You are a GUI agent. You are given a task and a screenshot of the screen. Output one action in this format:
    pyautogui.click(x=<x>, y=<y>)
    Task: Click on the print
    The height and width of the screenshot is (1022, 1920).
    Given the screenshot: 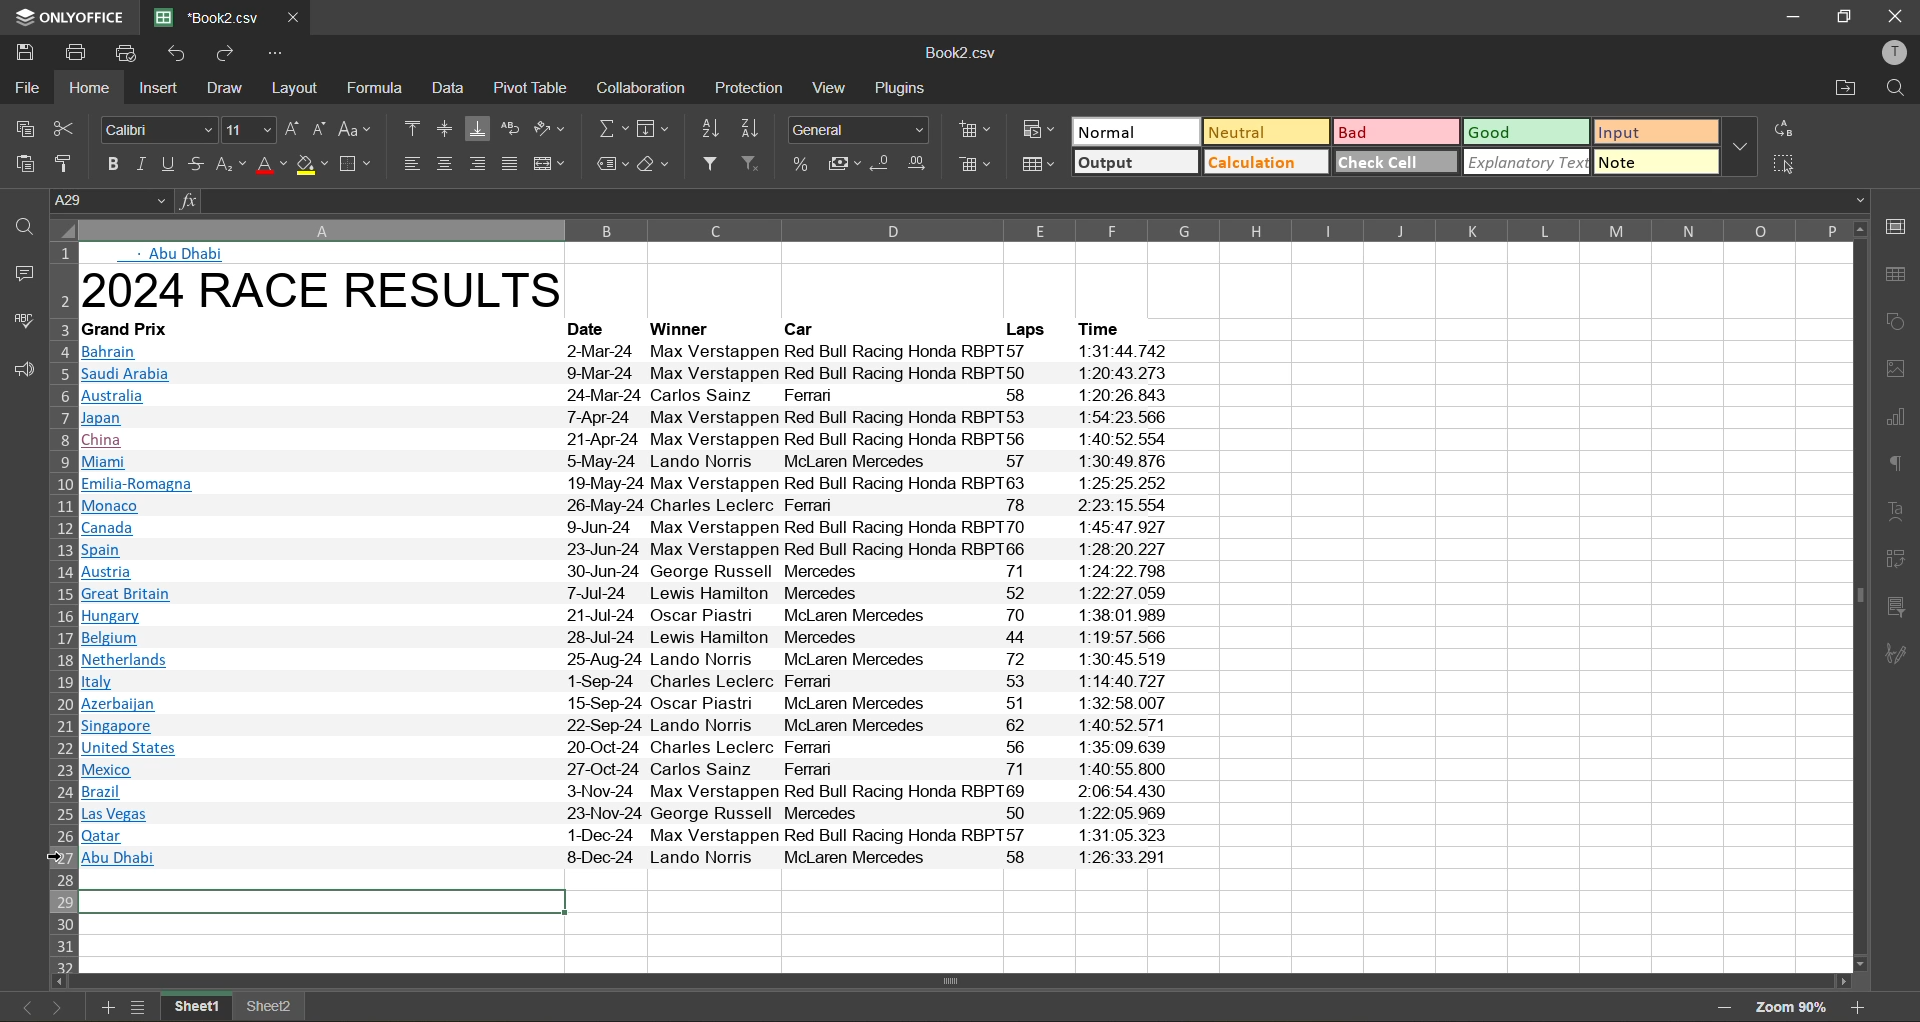 What is the action you would take?
    pyautogui.click(x=75, y=51)
    